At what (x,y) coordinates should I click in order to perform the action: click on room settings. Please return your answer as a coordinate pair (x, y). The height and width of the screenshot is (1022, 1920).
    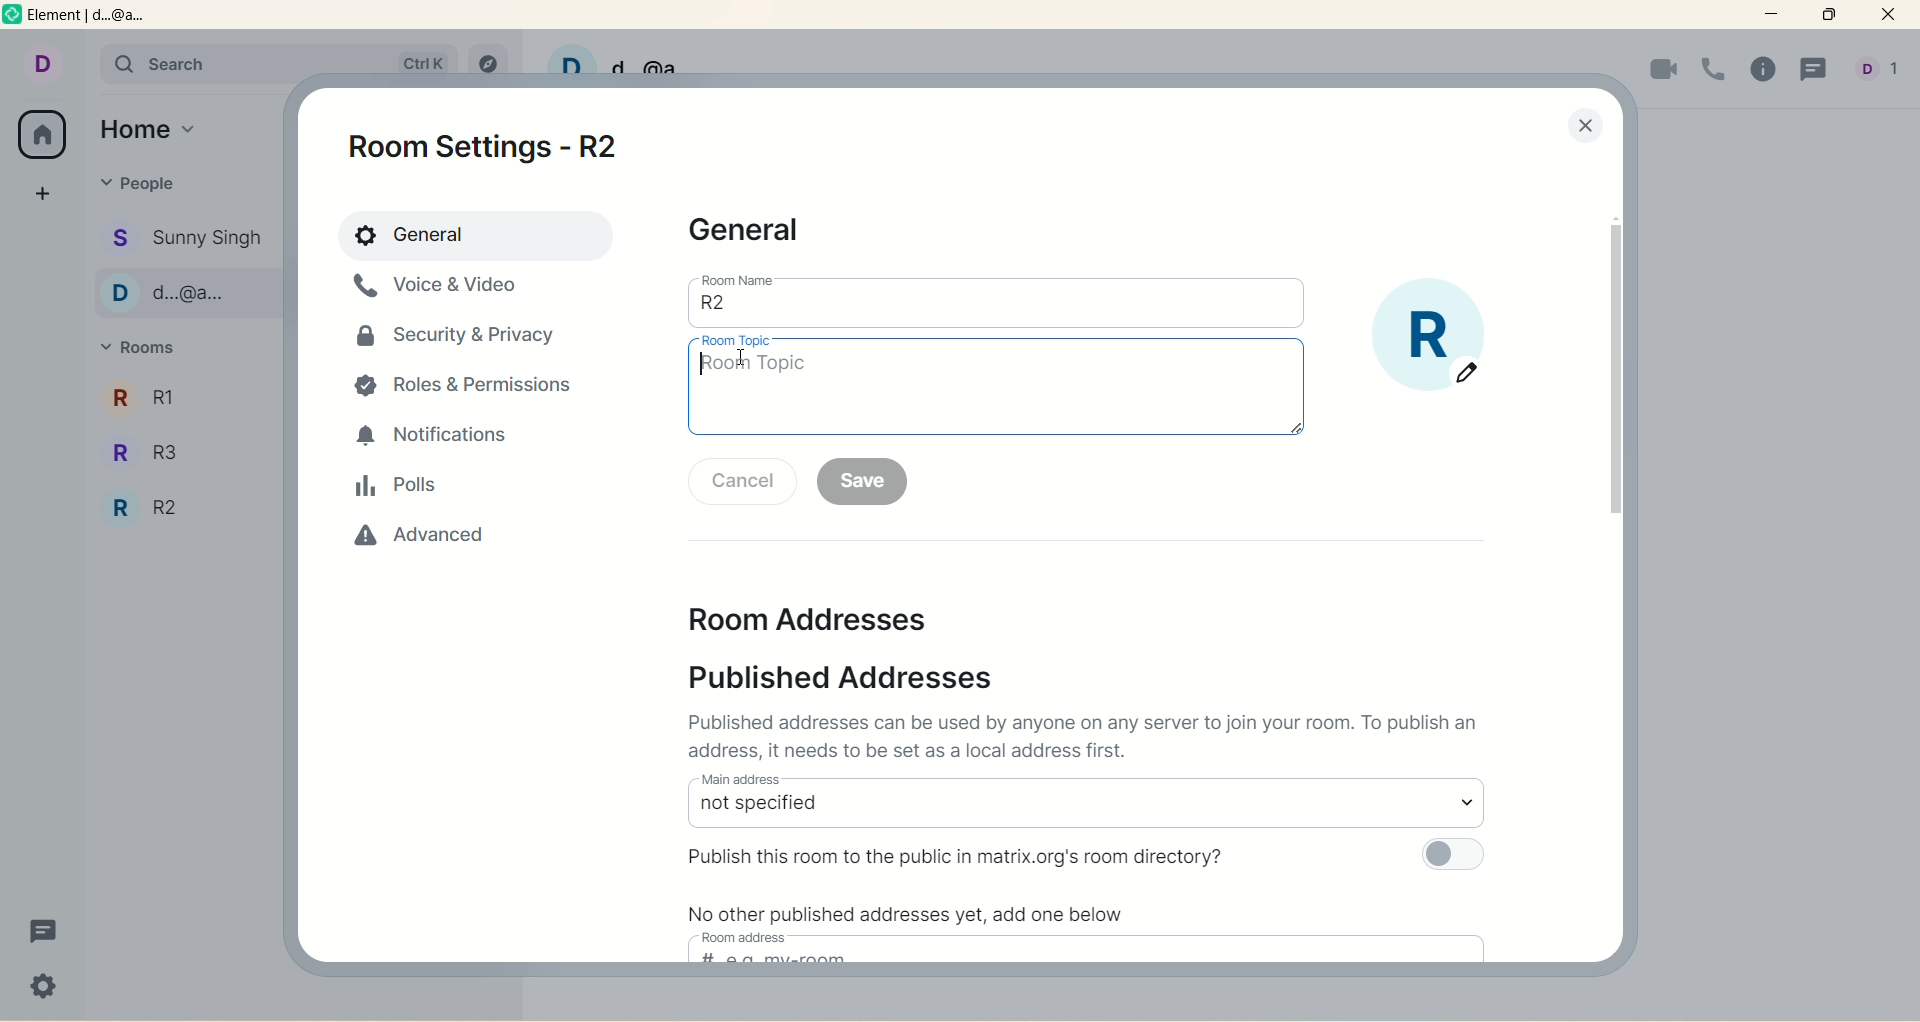
    Looking at the image, I should click on (496, 145).